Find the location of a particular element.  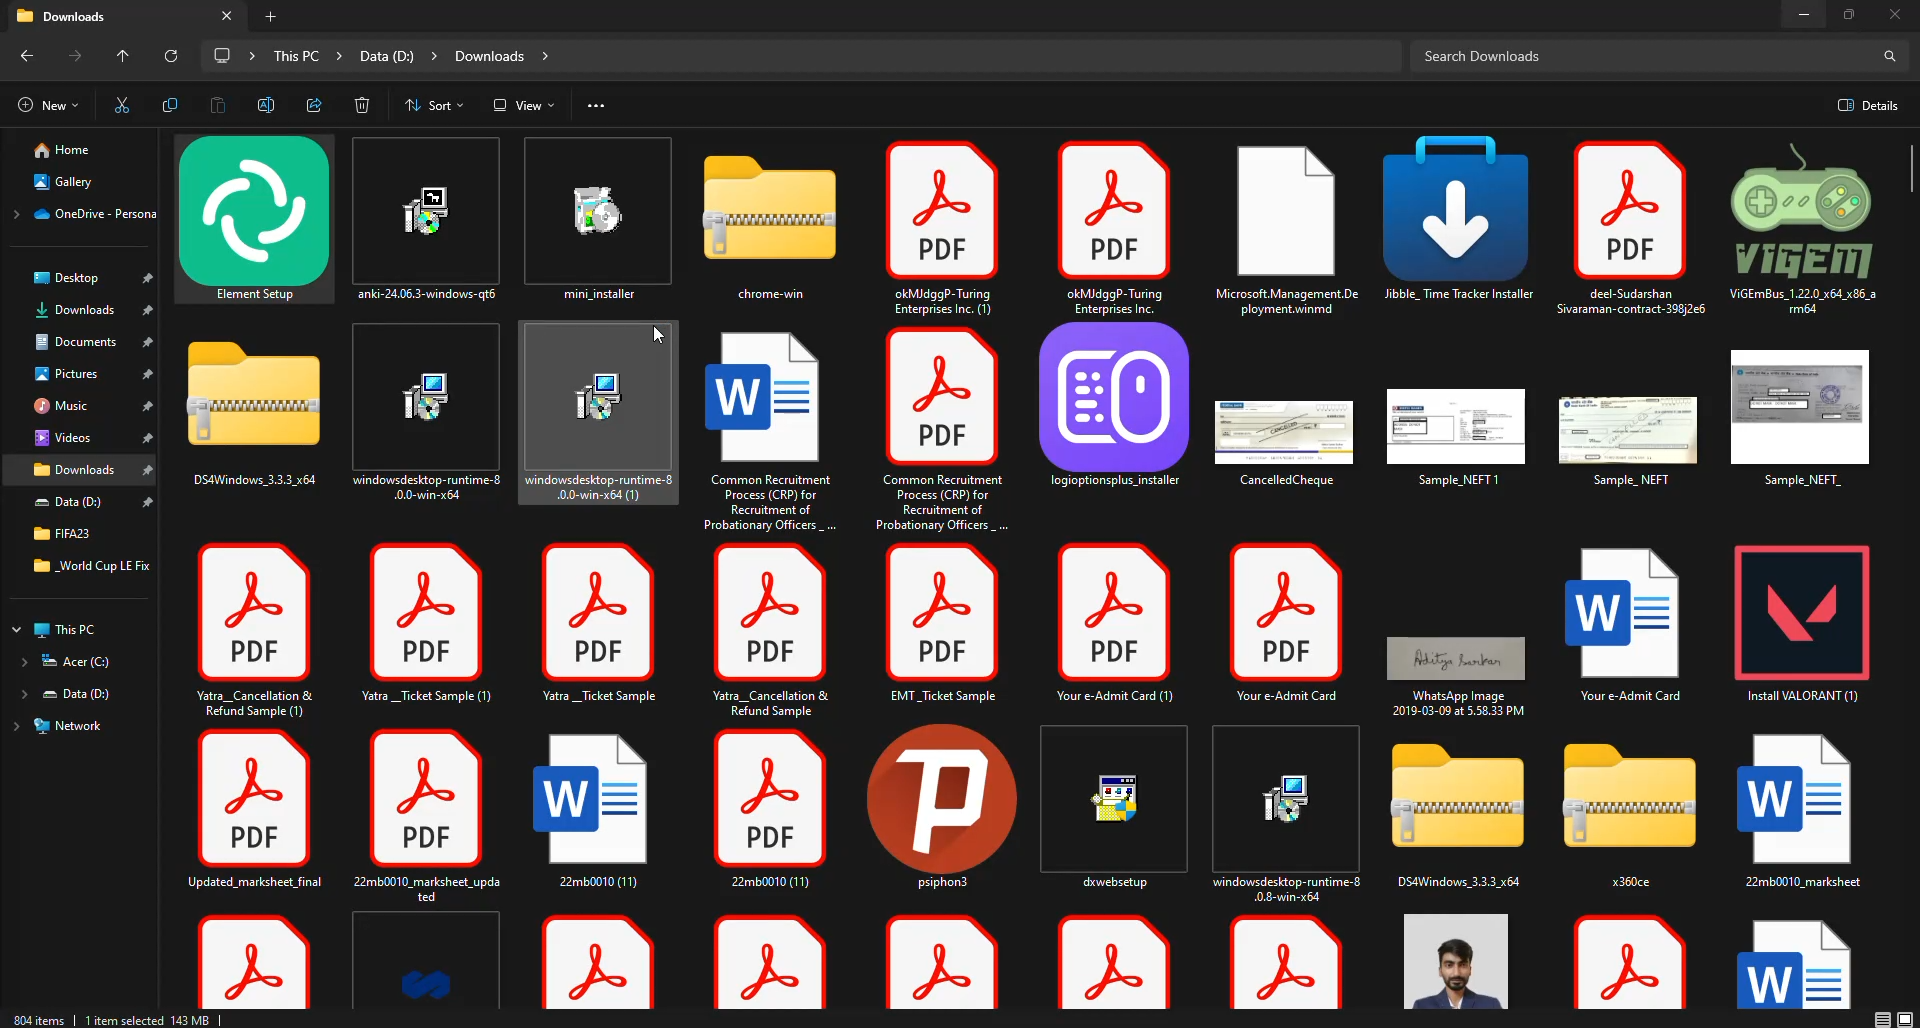

back is located at coordinates (31, 56).